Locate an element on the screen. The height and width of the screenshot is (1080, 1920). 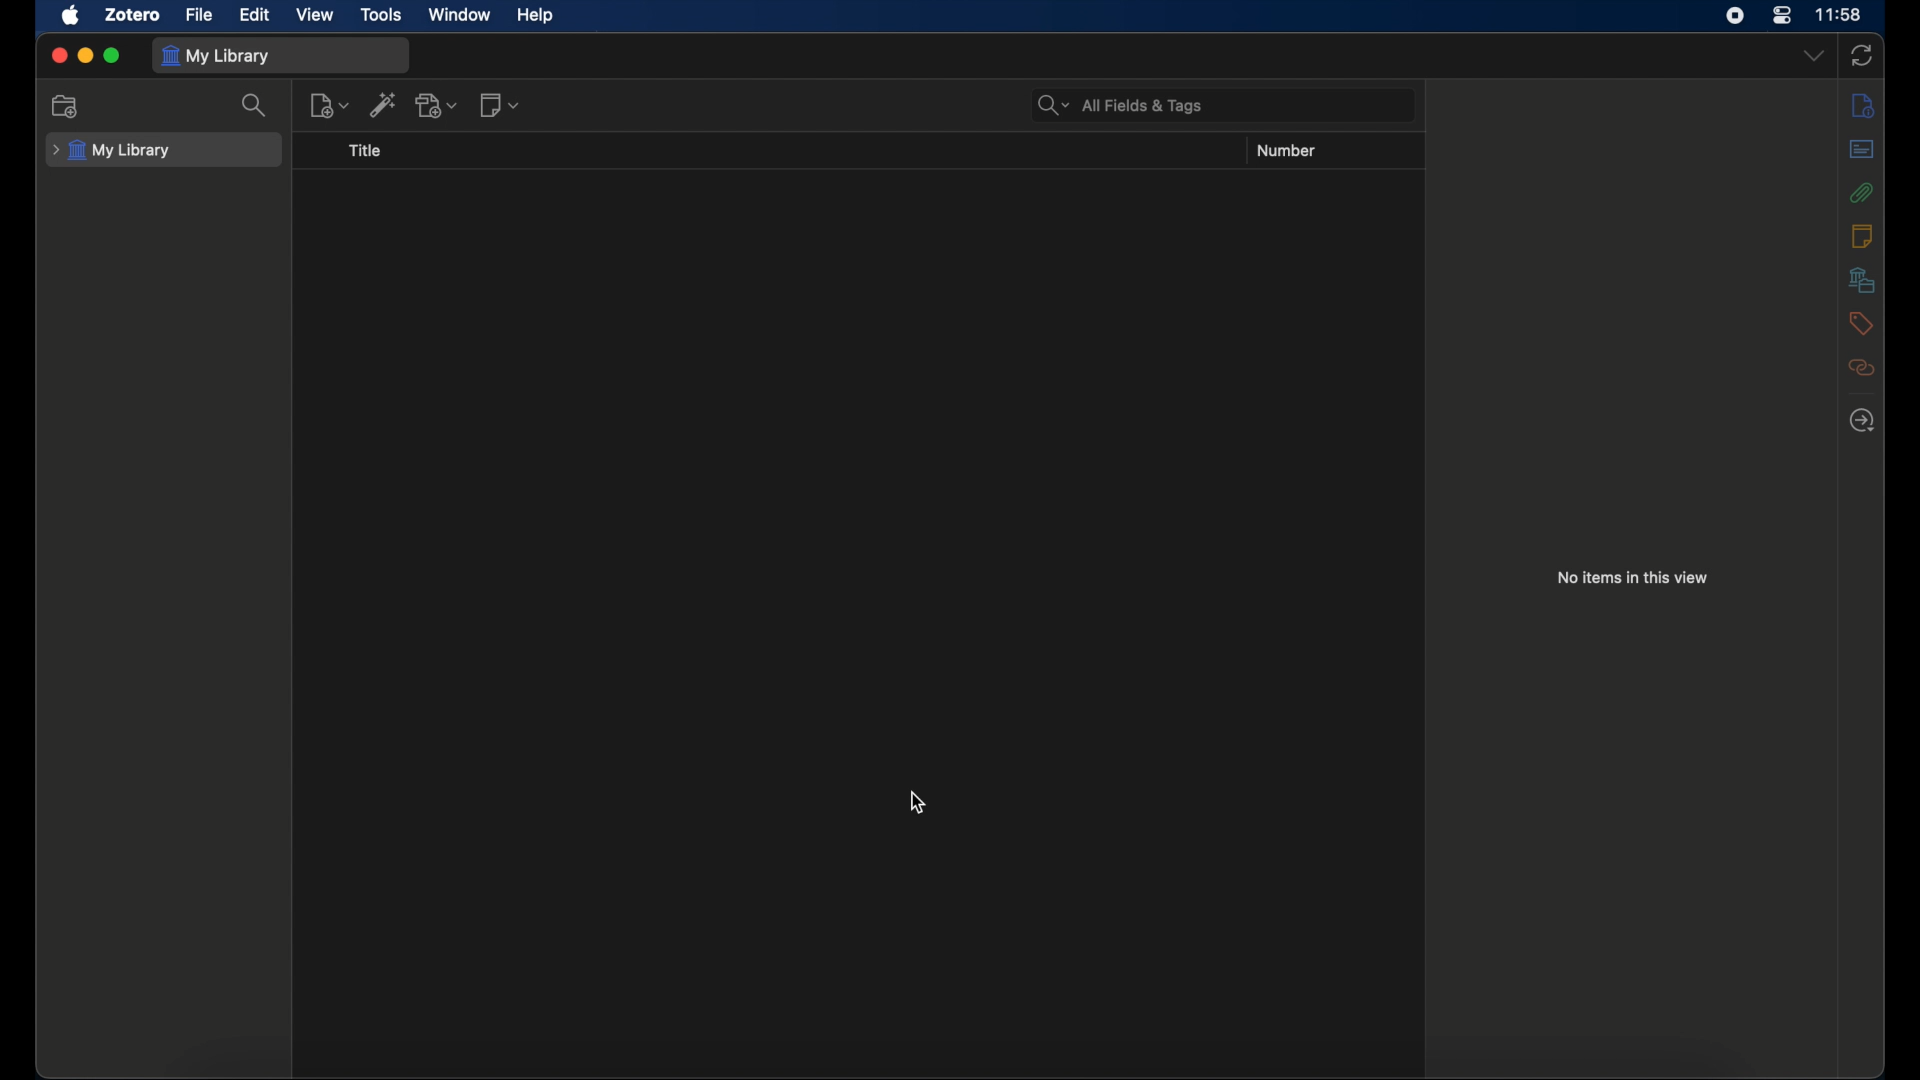
title is located at coordinates (364, 151).